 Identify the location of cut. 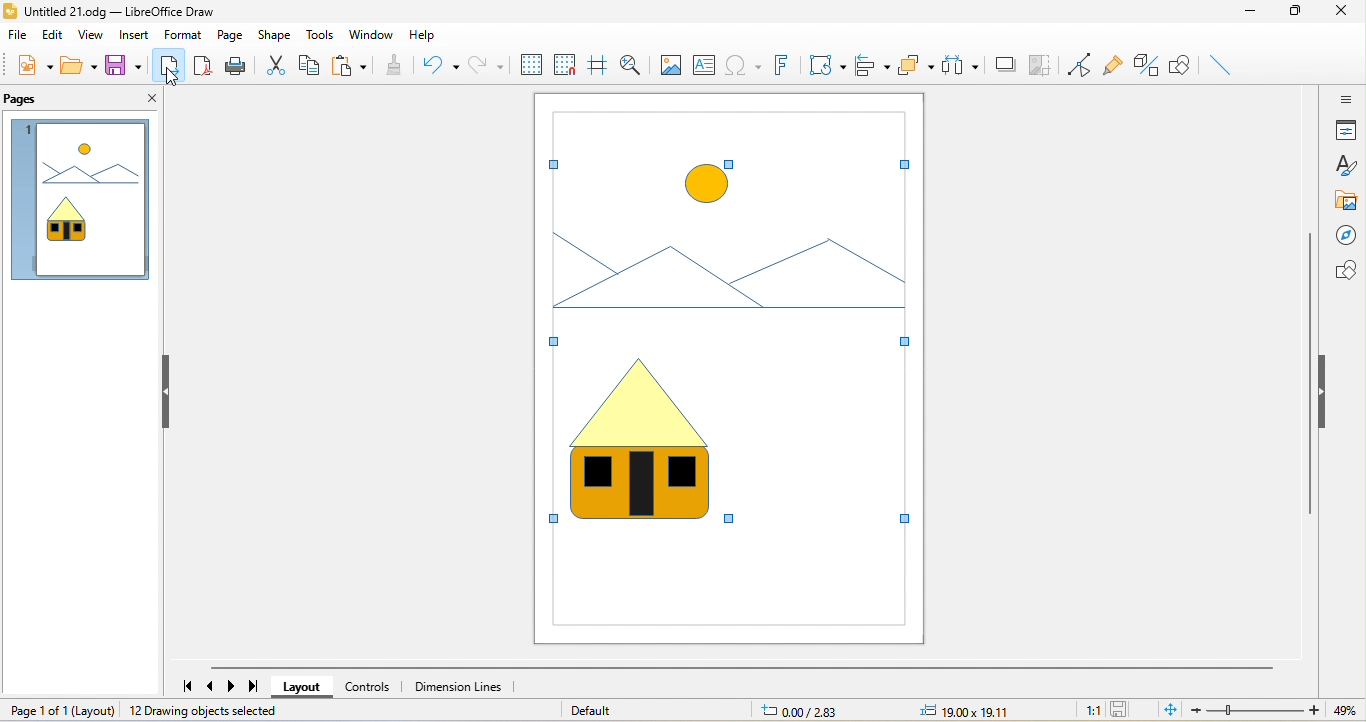
(275, 63).